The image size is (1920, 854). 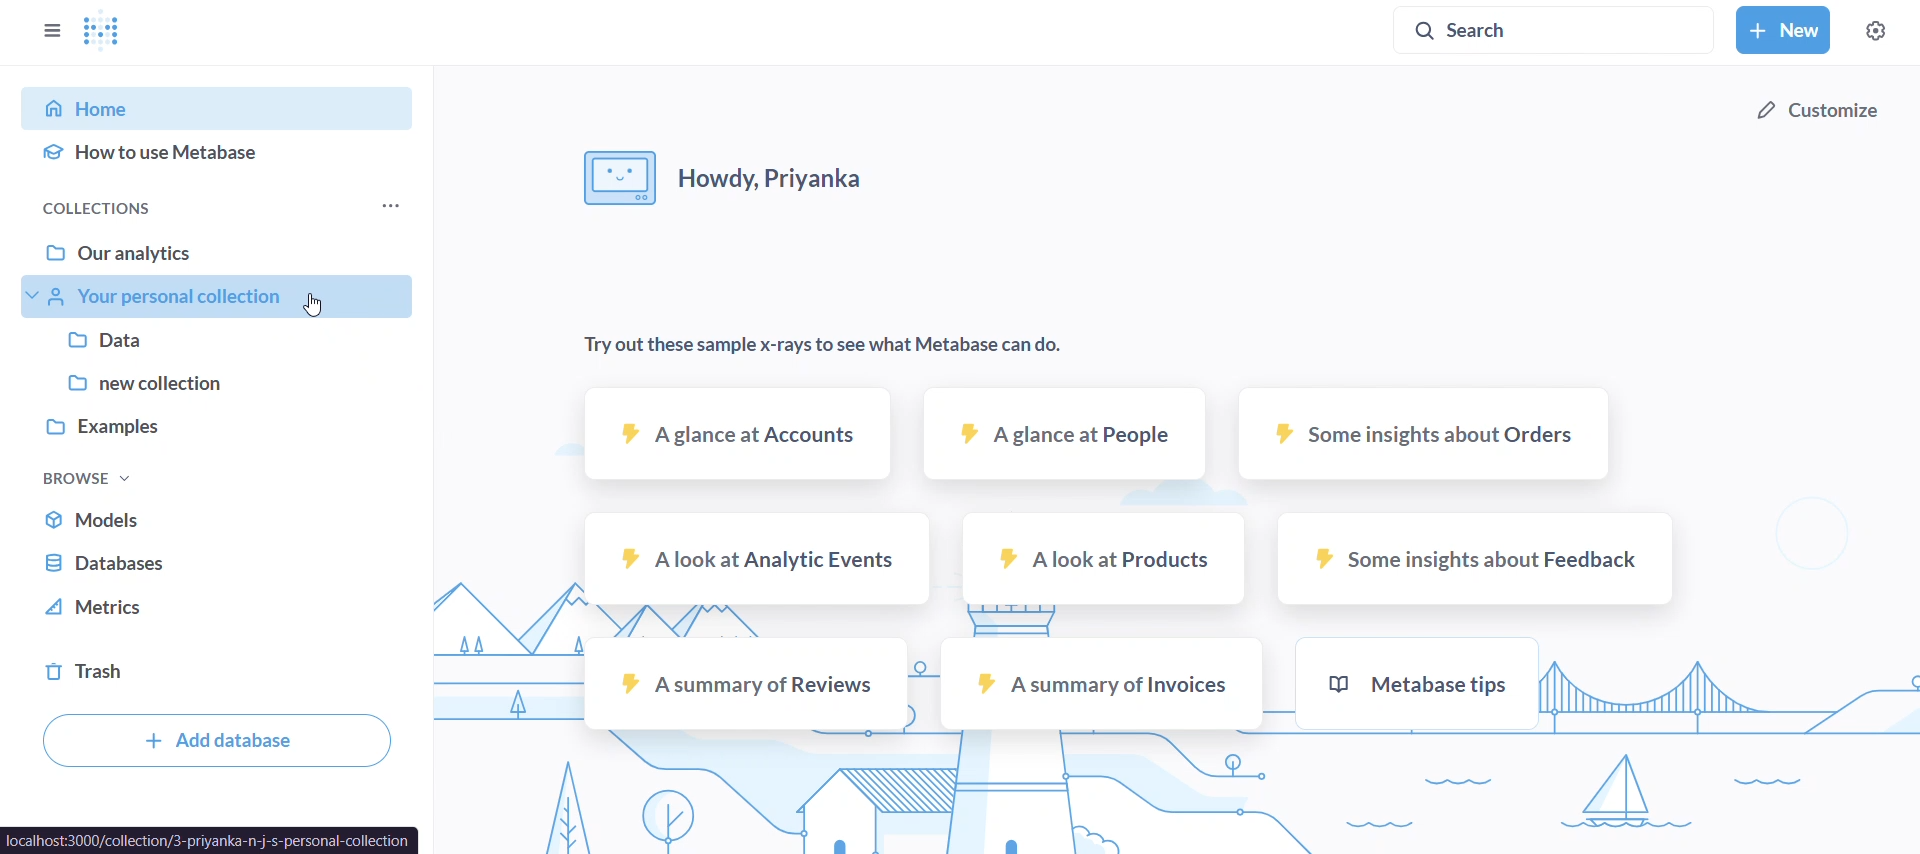 I want to click on some insights aboveorders, so click(x=1422, y=432).